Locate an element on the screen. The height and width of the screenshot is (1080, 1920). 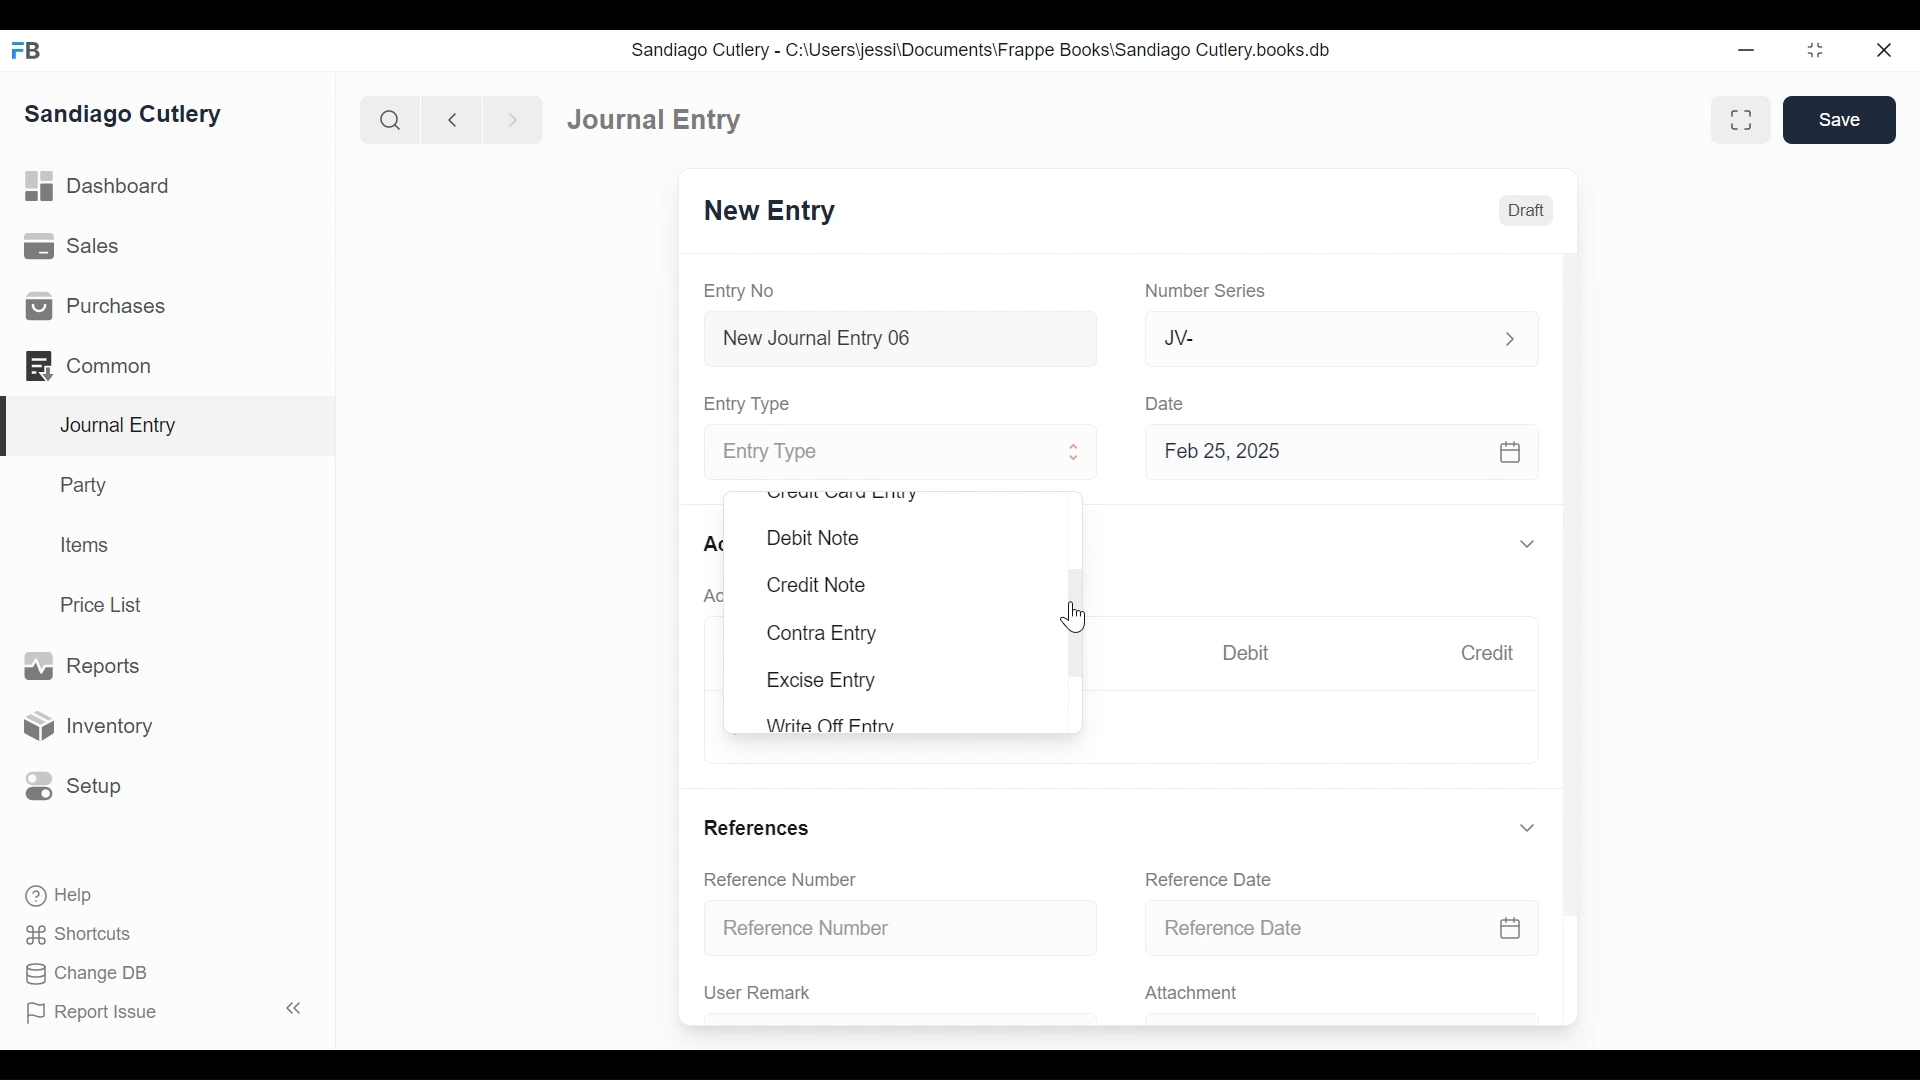
Report Issue is located at coordinates (168, 1011).